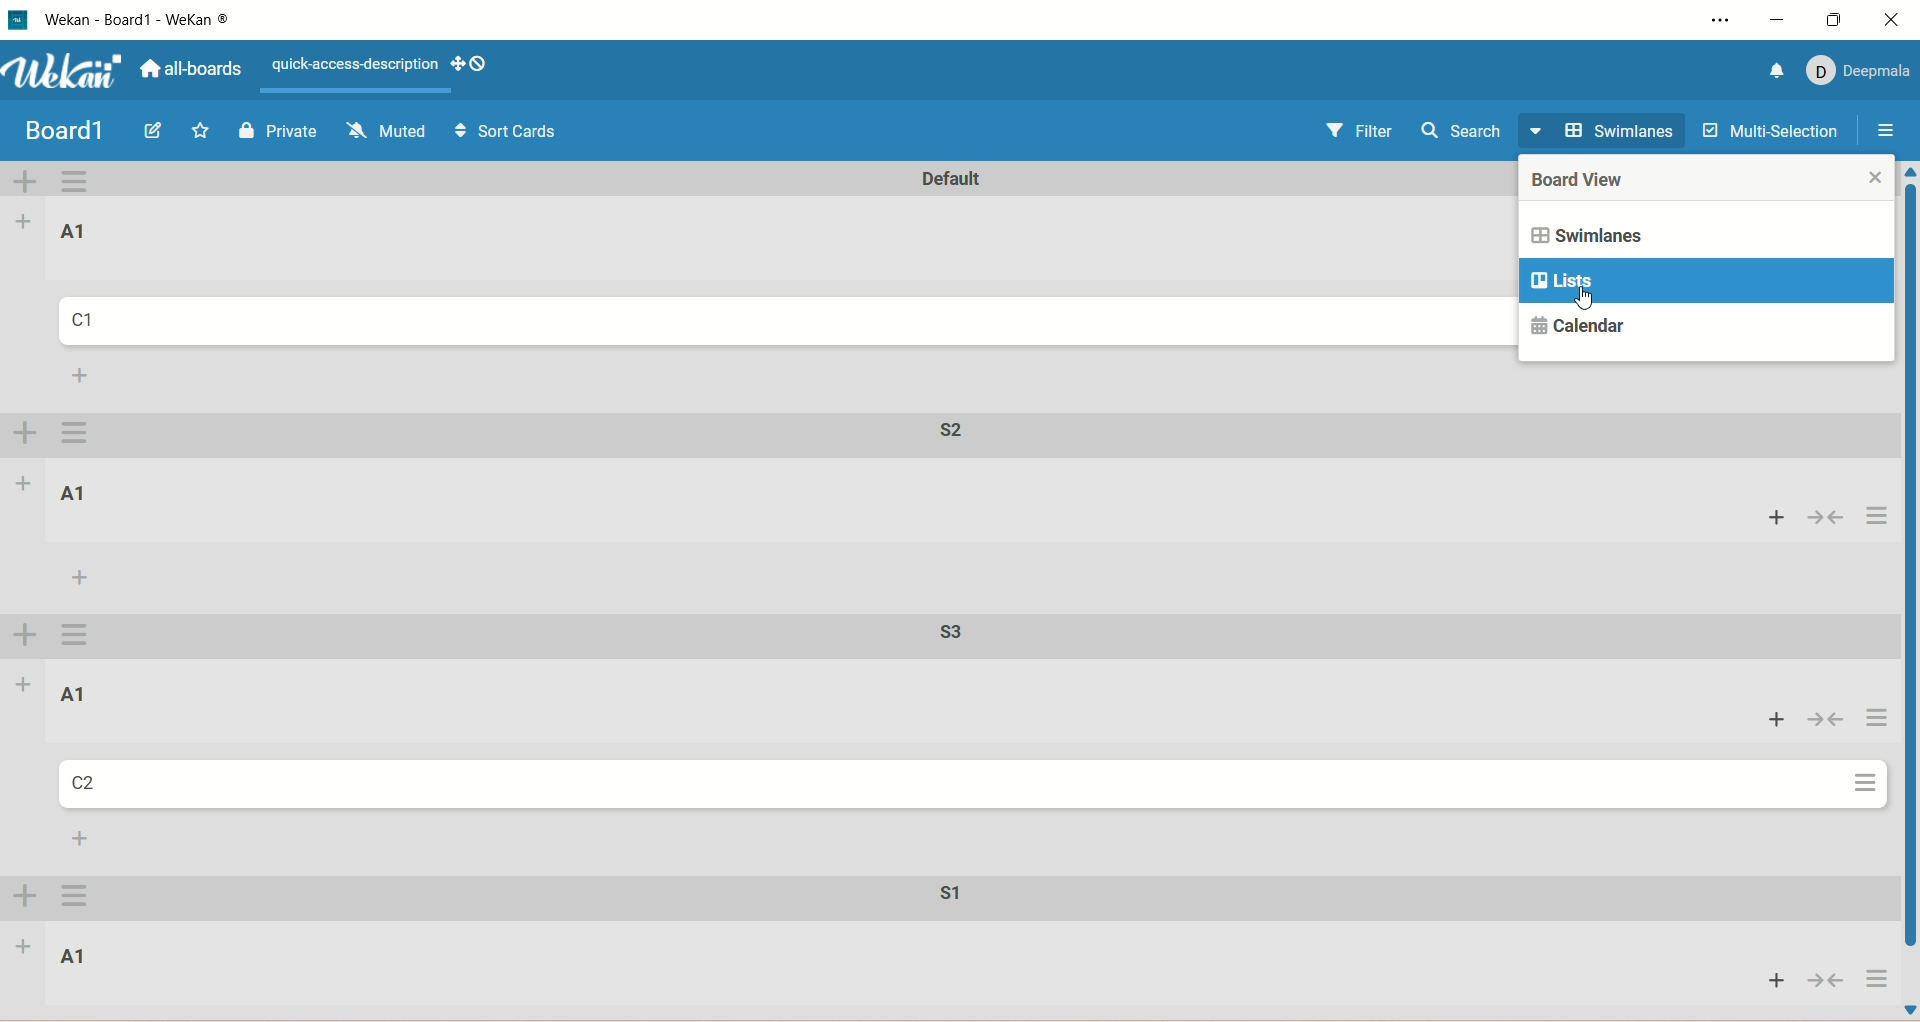 The image size is (1920, 1022). Describe the element at coordinates (17, 20) in the screenshot. I see `logo` at that location.